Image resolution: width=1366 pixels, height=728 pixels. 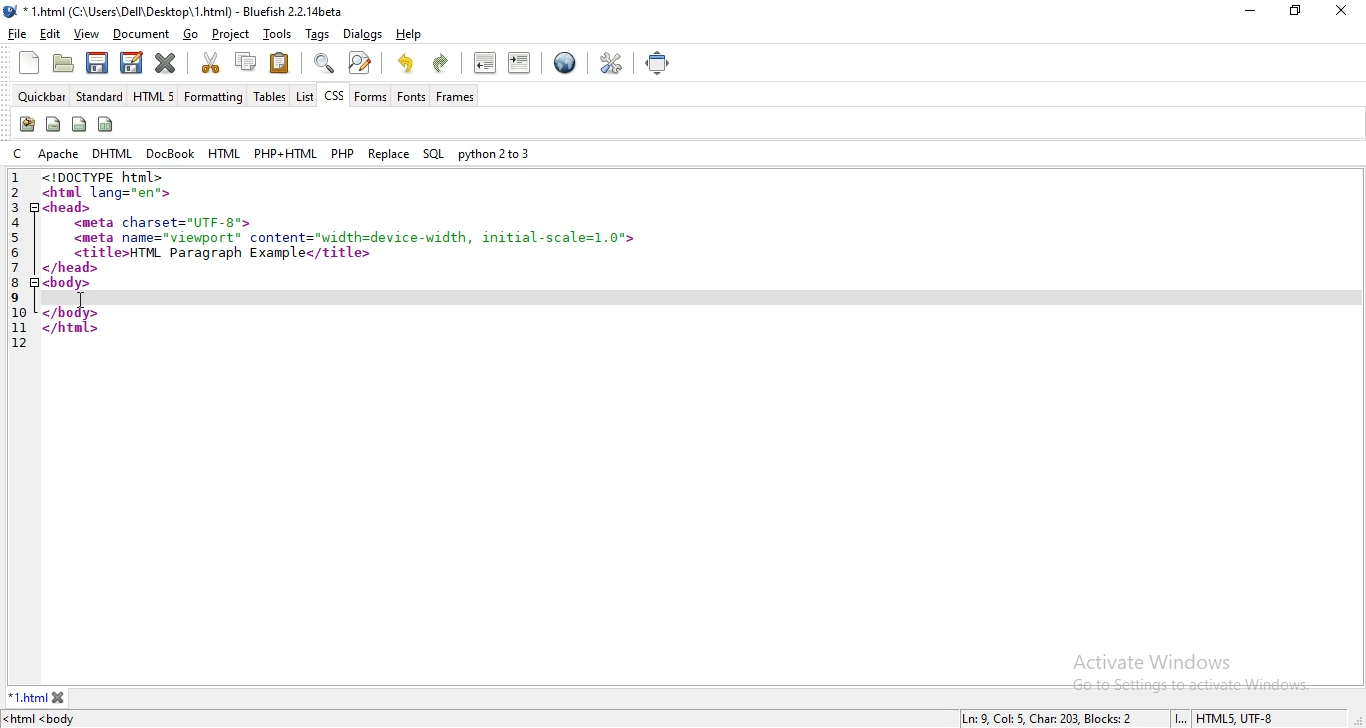 What do you see at coordinates (164, 223) in the screenshot?
I see `<meta charset="UTF-8">` at bounding box center [164, 223].